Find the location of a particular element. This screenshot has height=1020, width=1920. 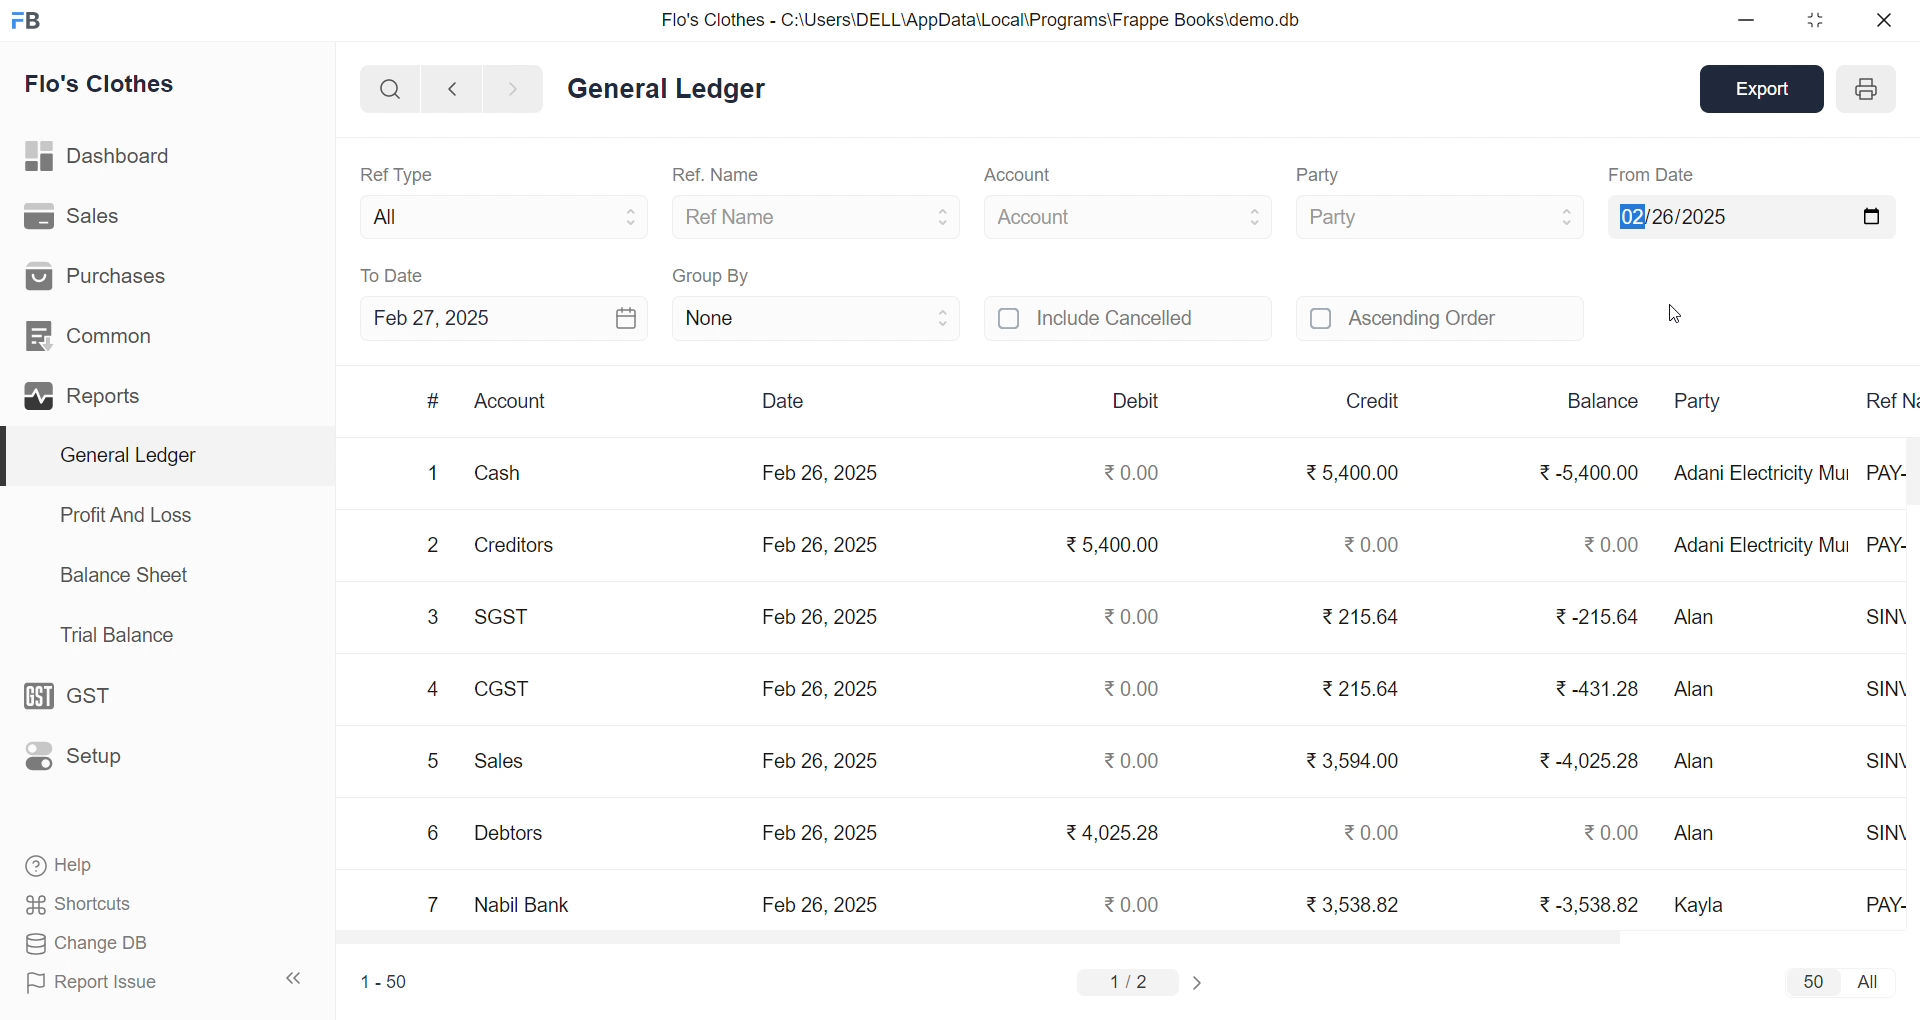

₹ 3,538.82 is located at coordinates (1352, 903).